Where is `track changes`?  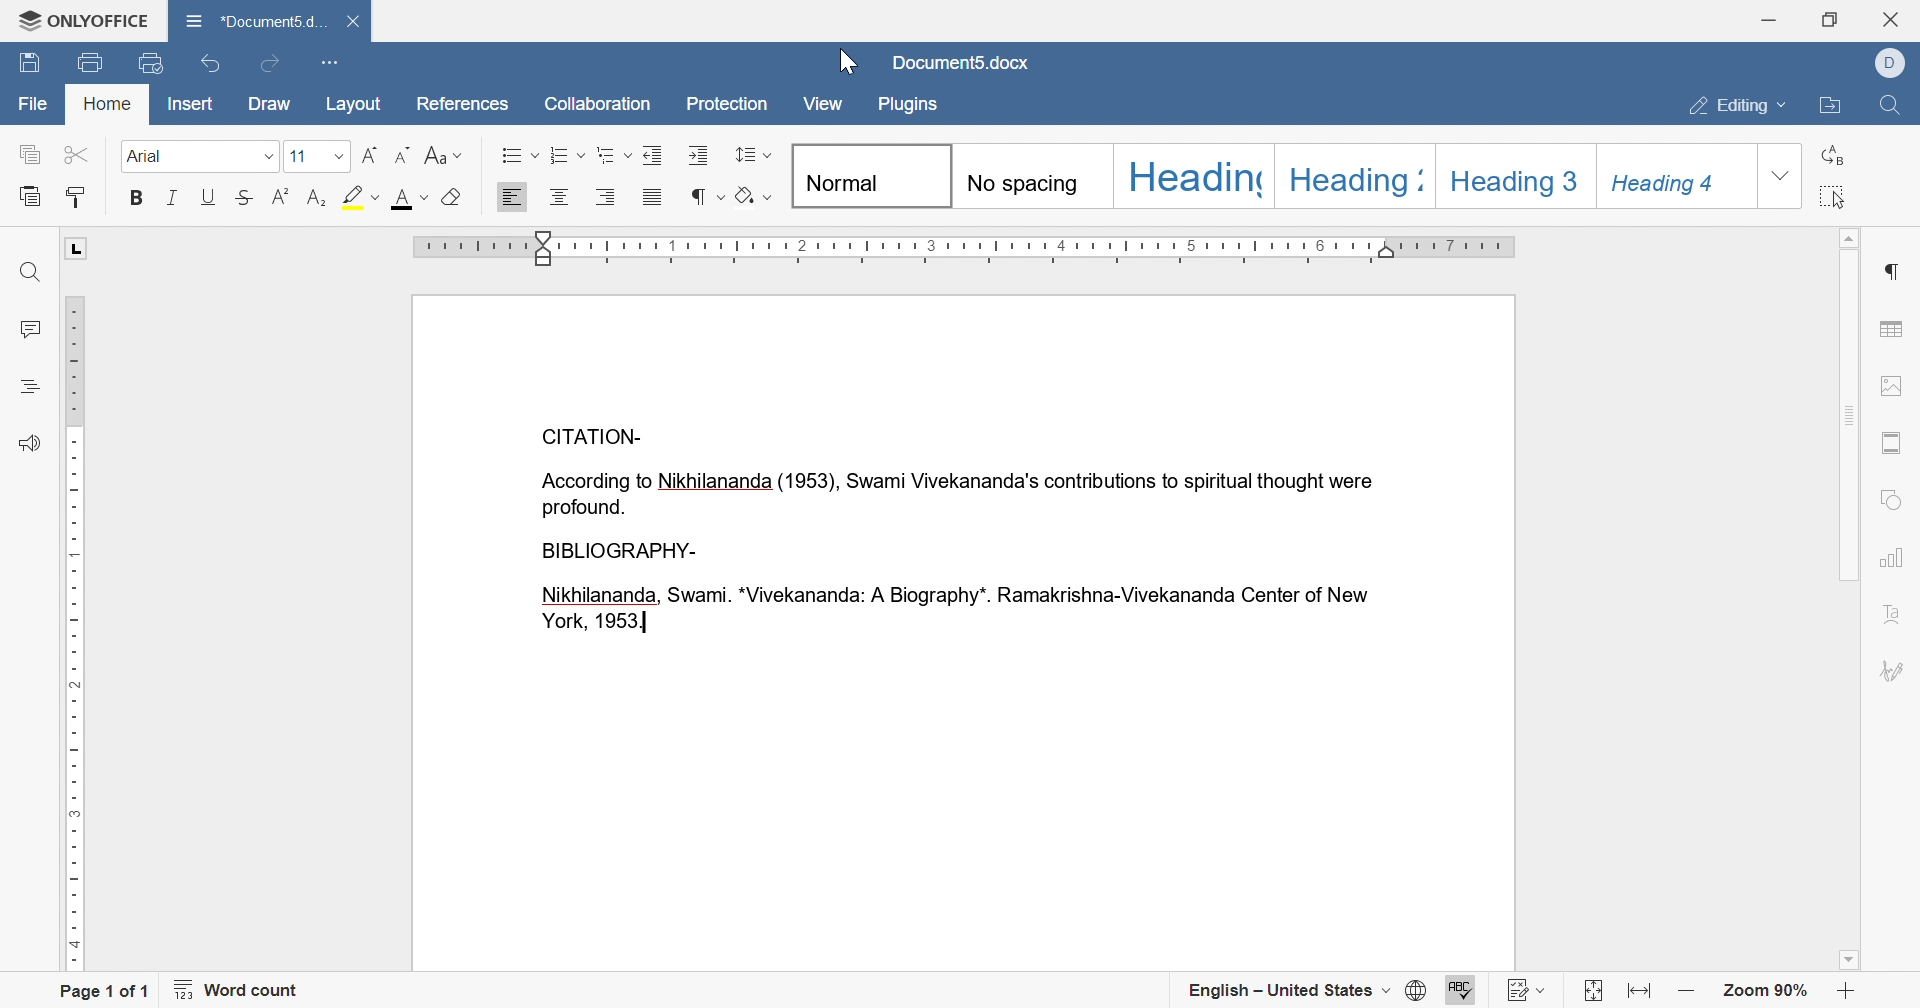
track changes is located at coordinates (1527, 987).